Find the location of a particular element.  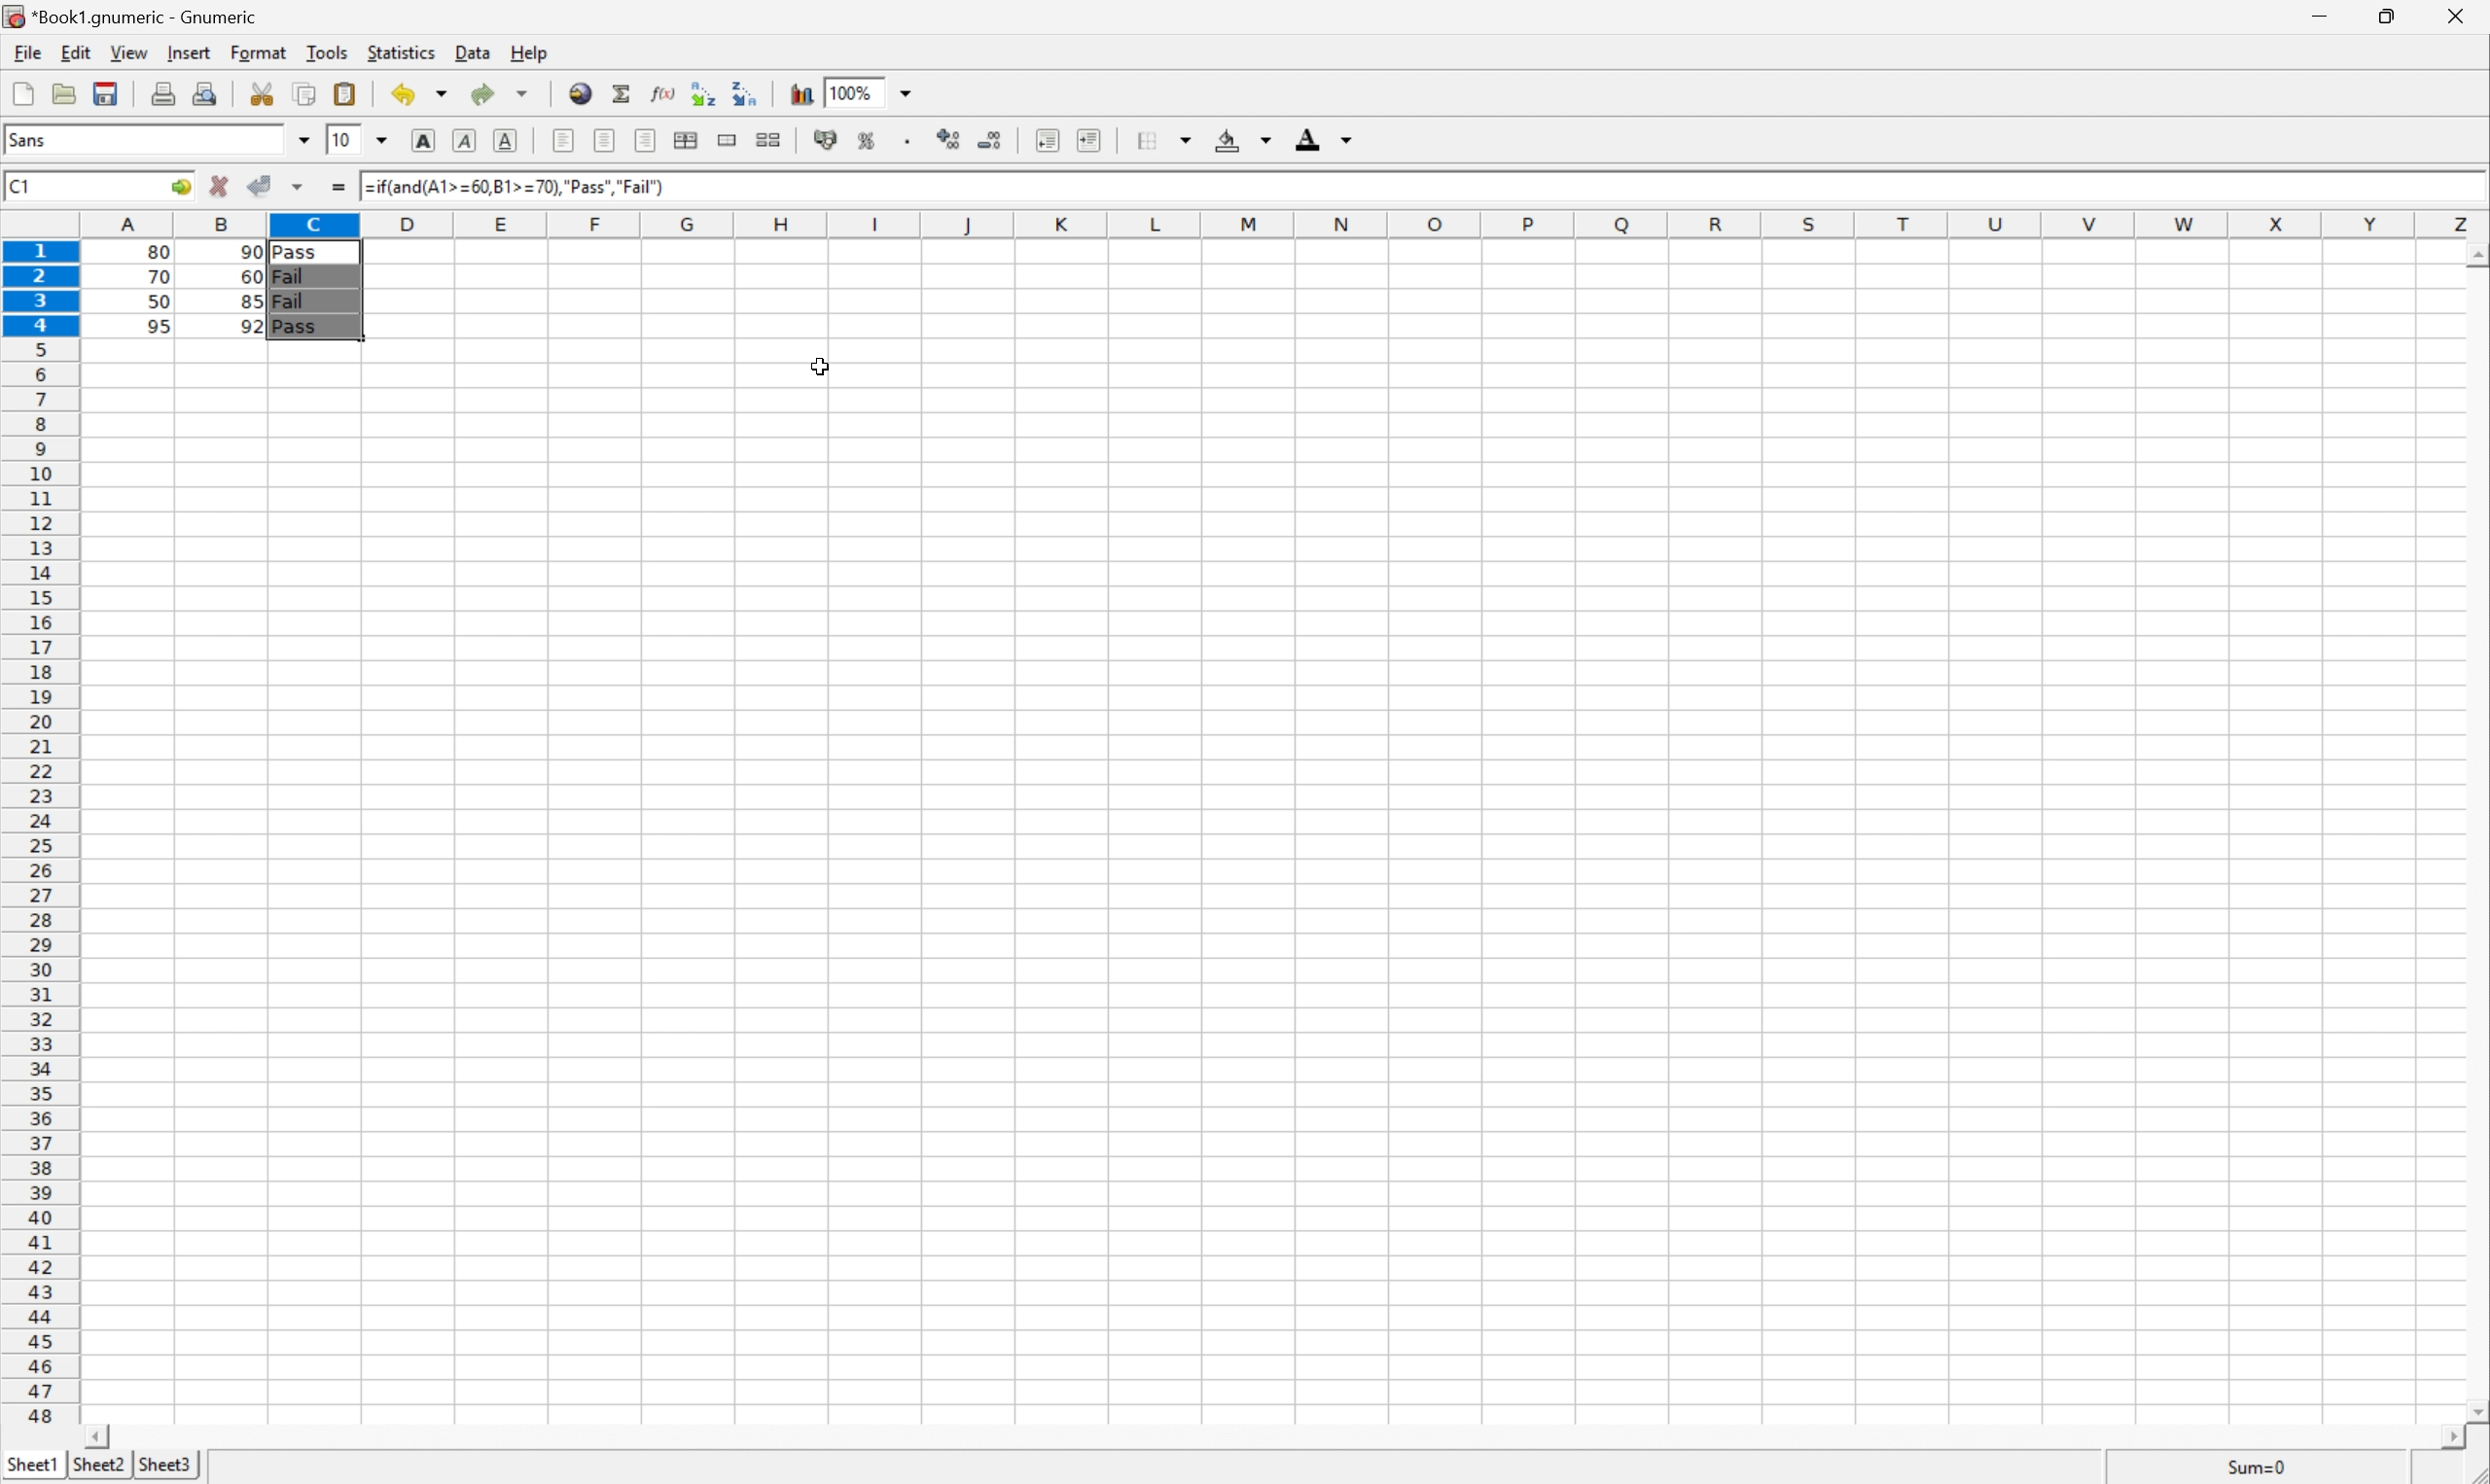

Sheet3 is located at coordinates (165, 1464).